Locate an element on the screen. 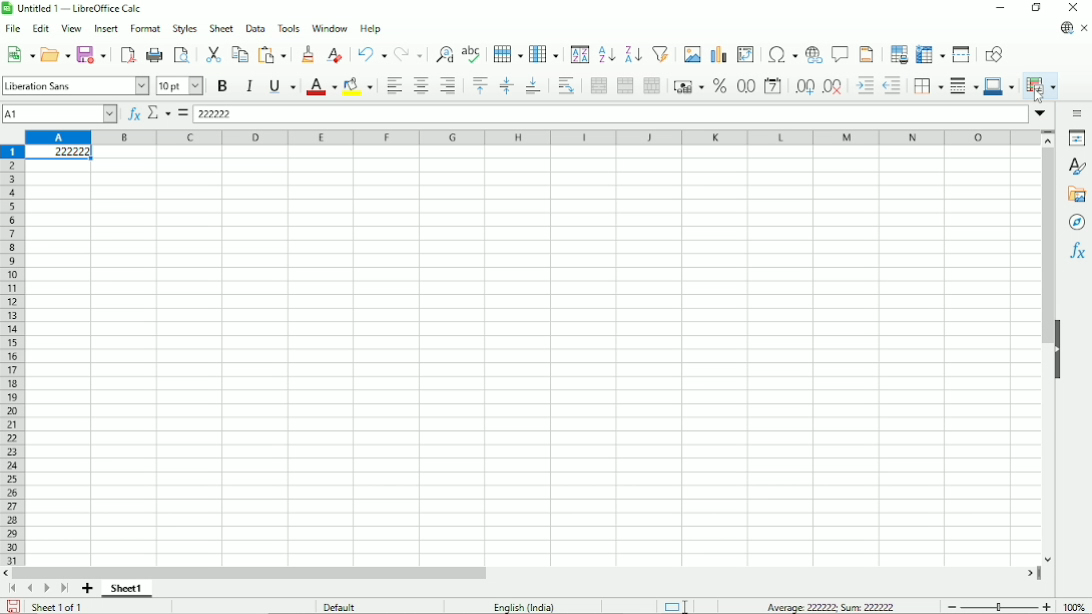 This screenshot has width=1092, height=614. Find and replace is located at coordinates (444, 53).